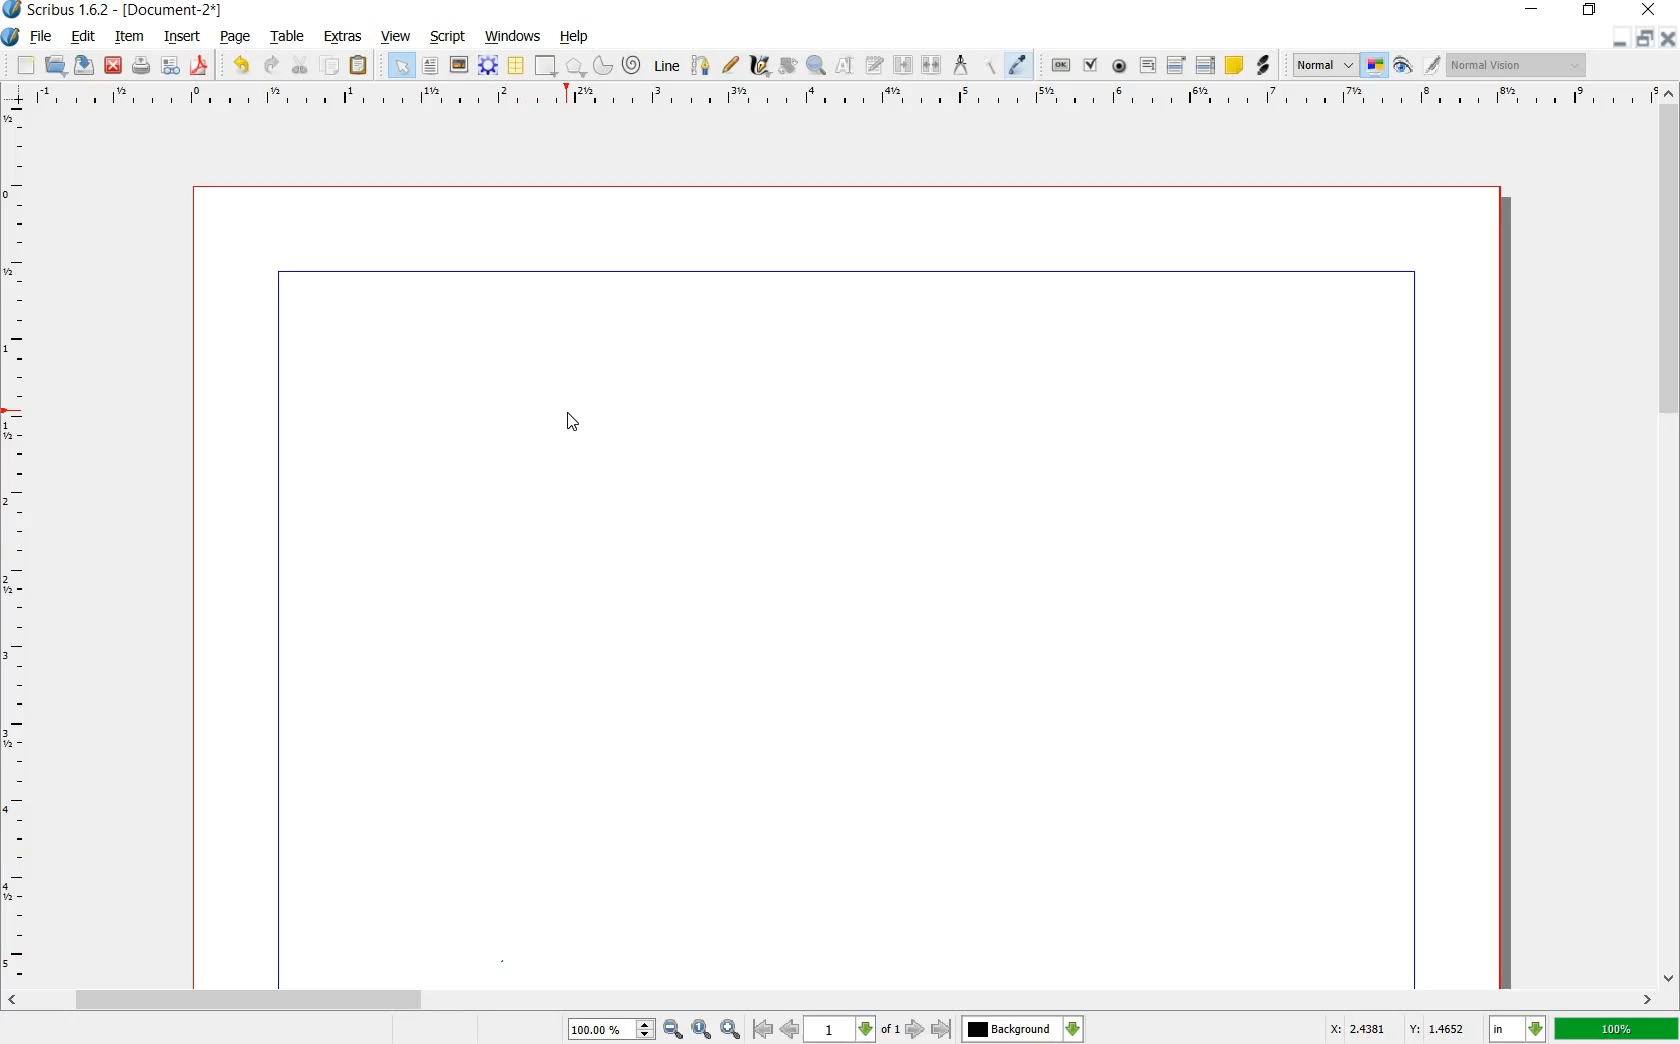  Describe the element at coordinates (402, 67) in the screenshot. I see `SELECT` at that location.